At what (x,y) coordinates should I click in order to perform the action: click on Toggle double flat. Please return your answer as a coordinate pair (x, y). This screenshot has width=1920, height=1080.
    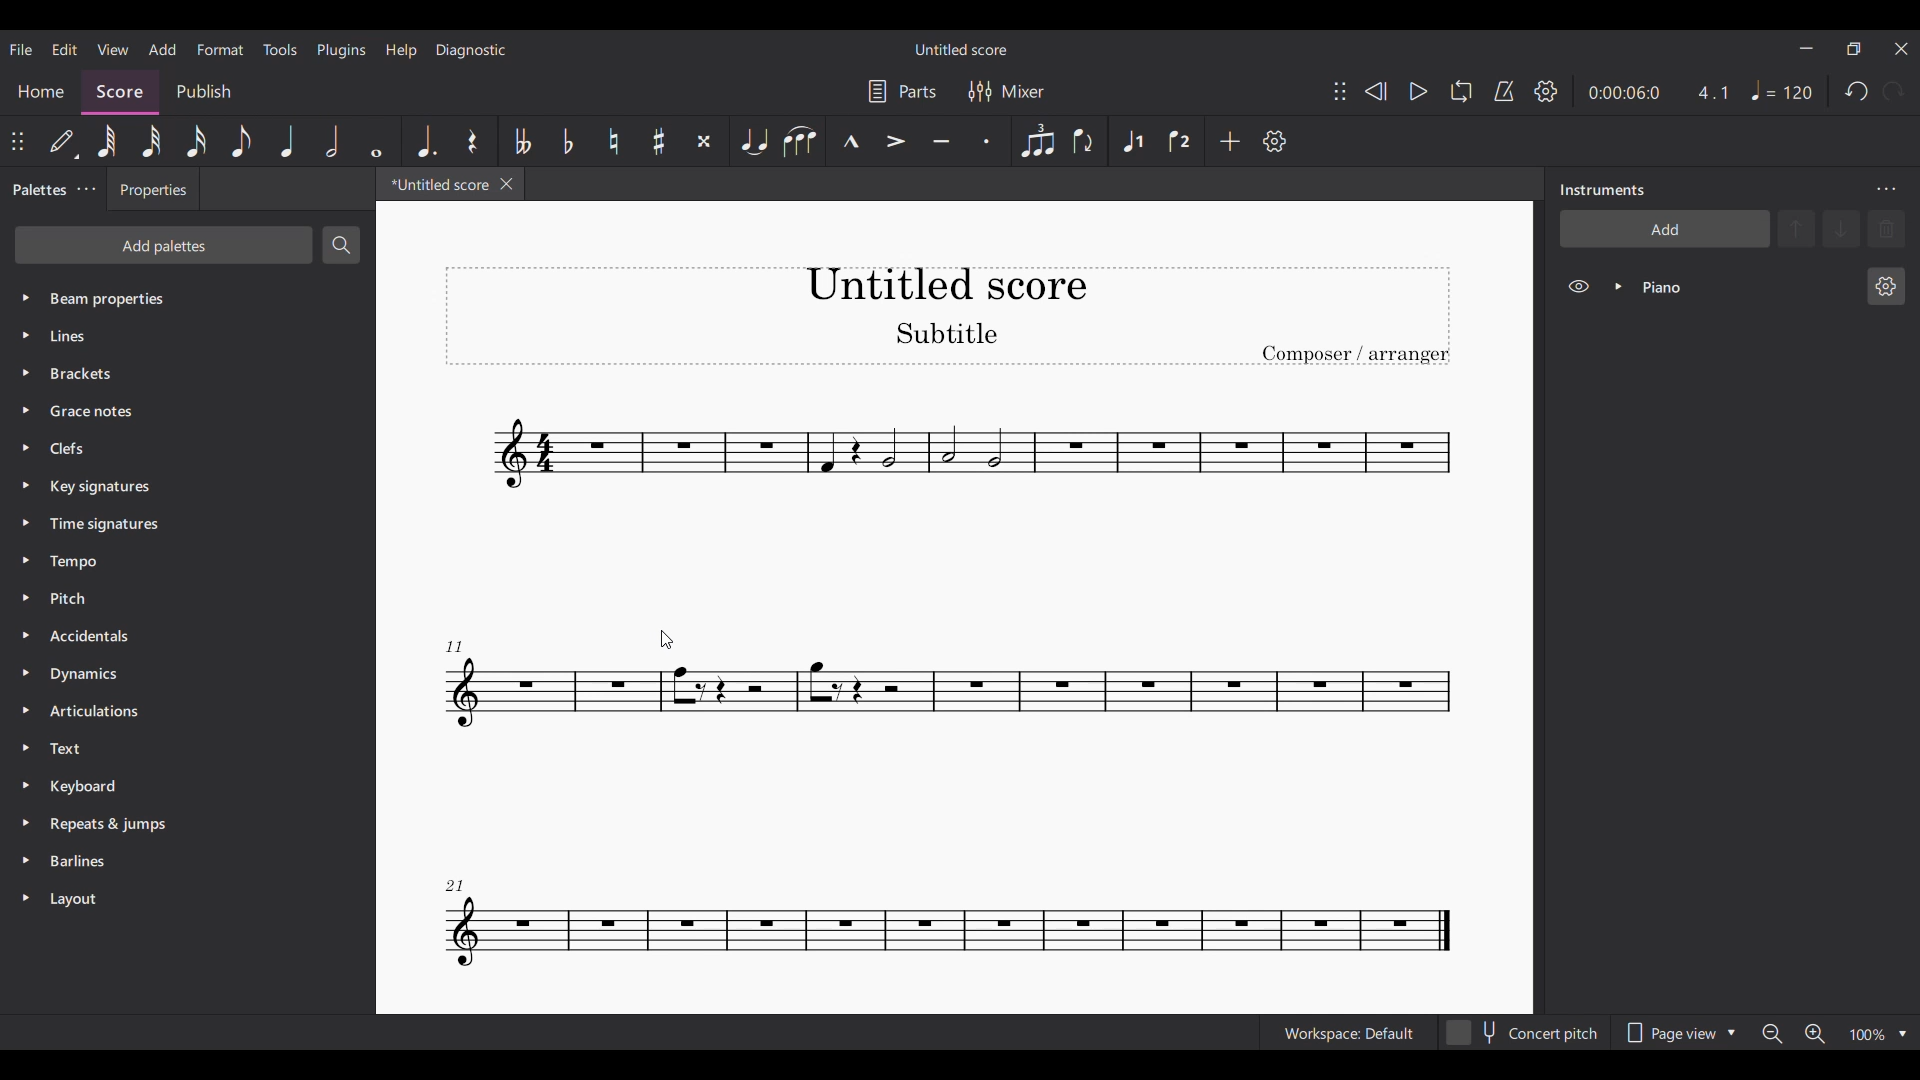
    Looking at the image, I should click on (522, 141).